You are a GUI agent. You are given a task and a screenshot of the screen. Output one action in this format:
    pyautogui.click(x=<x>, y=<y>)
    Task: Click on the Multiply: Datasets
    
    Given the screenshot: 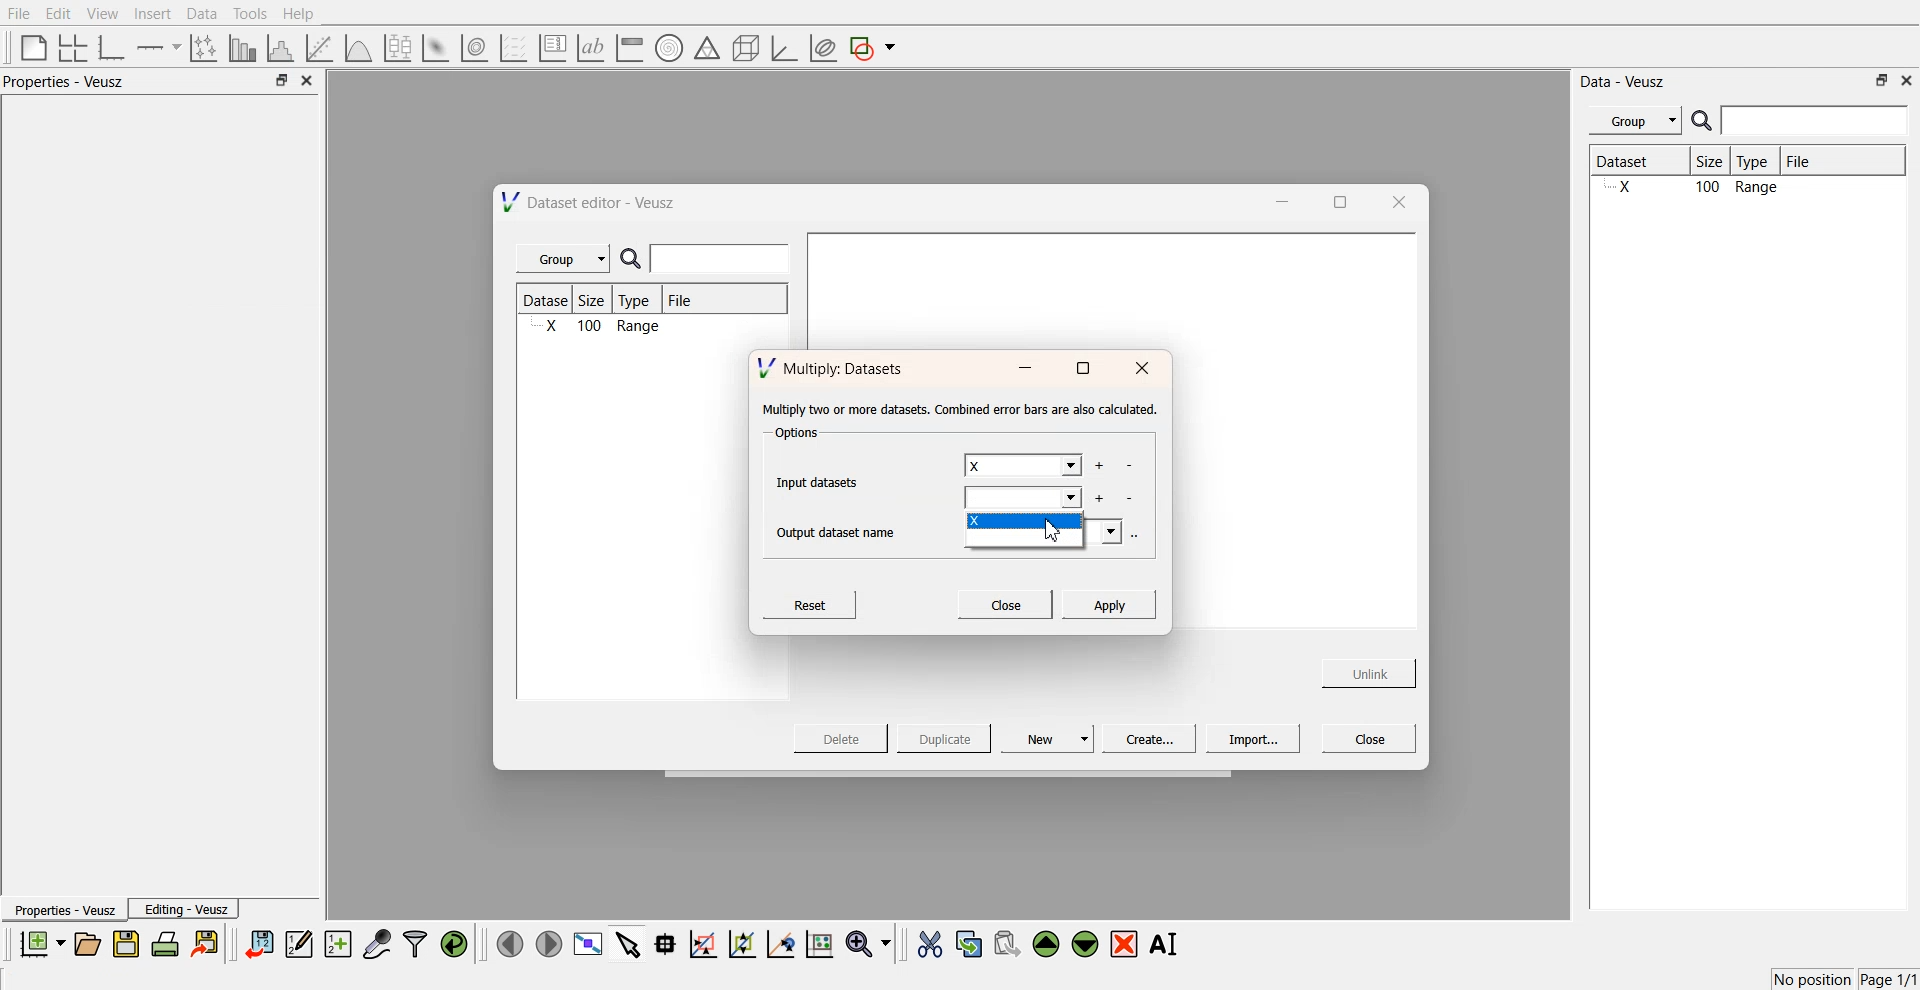 What is the action you would take?
    pyautogui.click(x=833, y=366)
    